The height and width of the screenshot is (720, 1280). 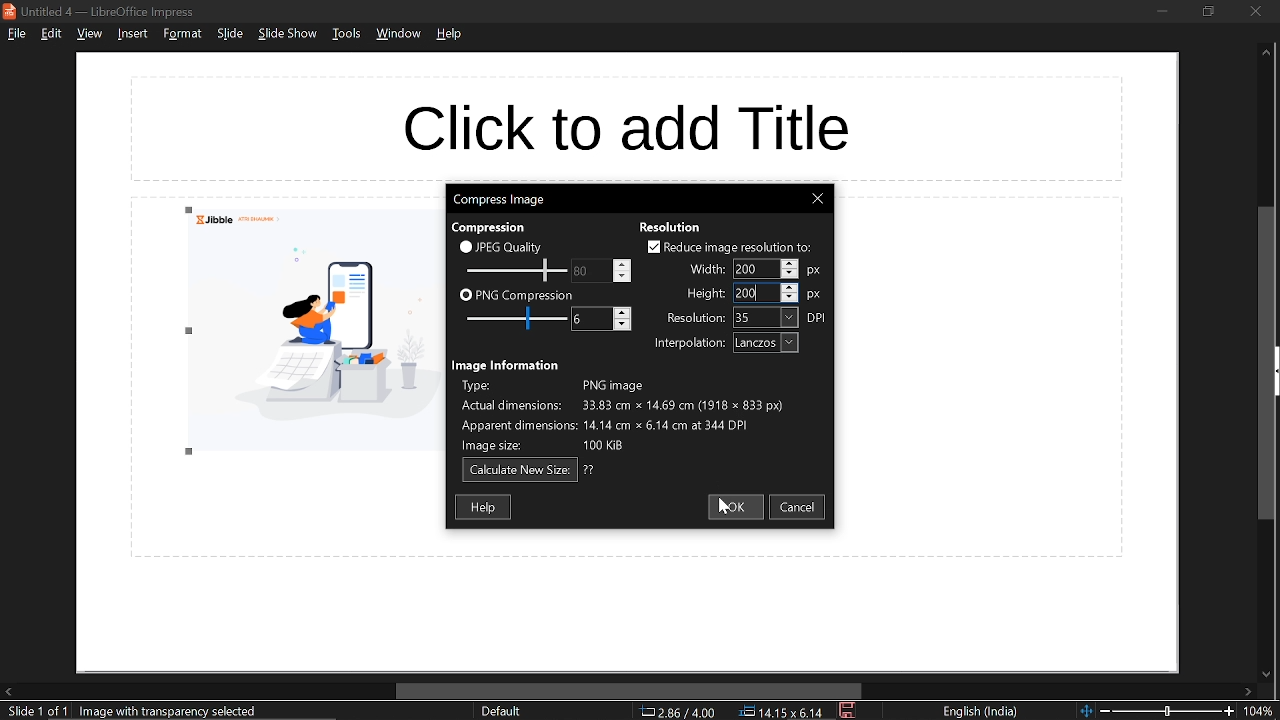 I want to click on decrease png compression, so click(x=622, y=326).